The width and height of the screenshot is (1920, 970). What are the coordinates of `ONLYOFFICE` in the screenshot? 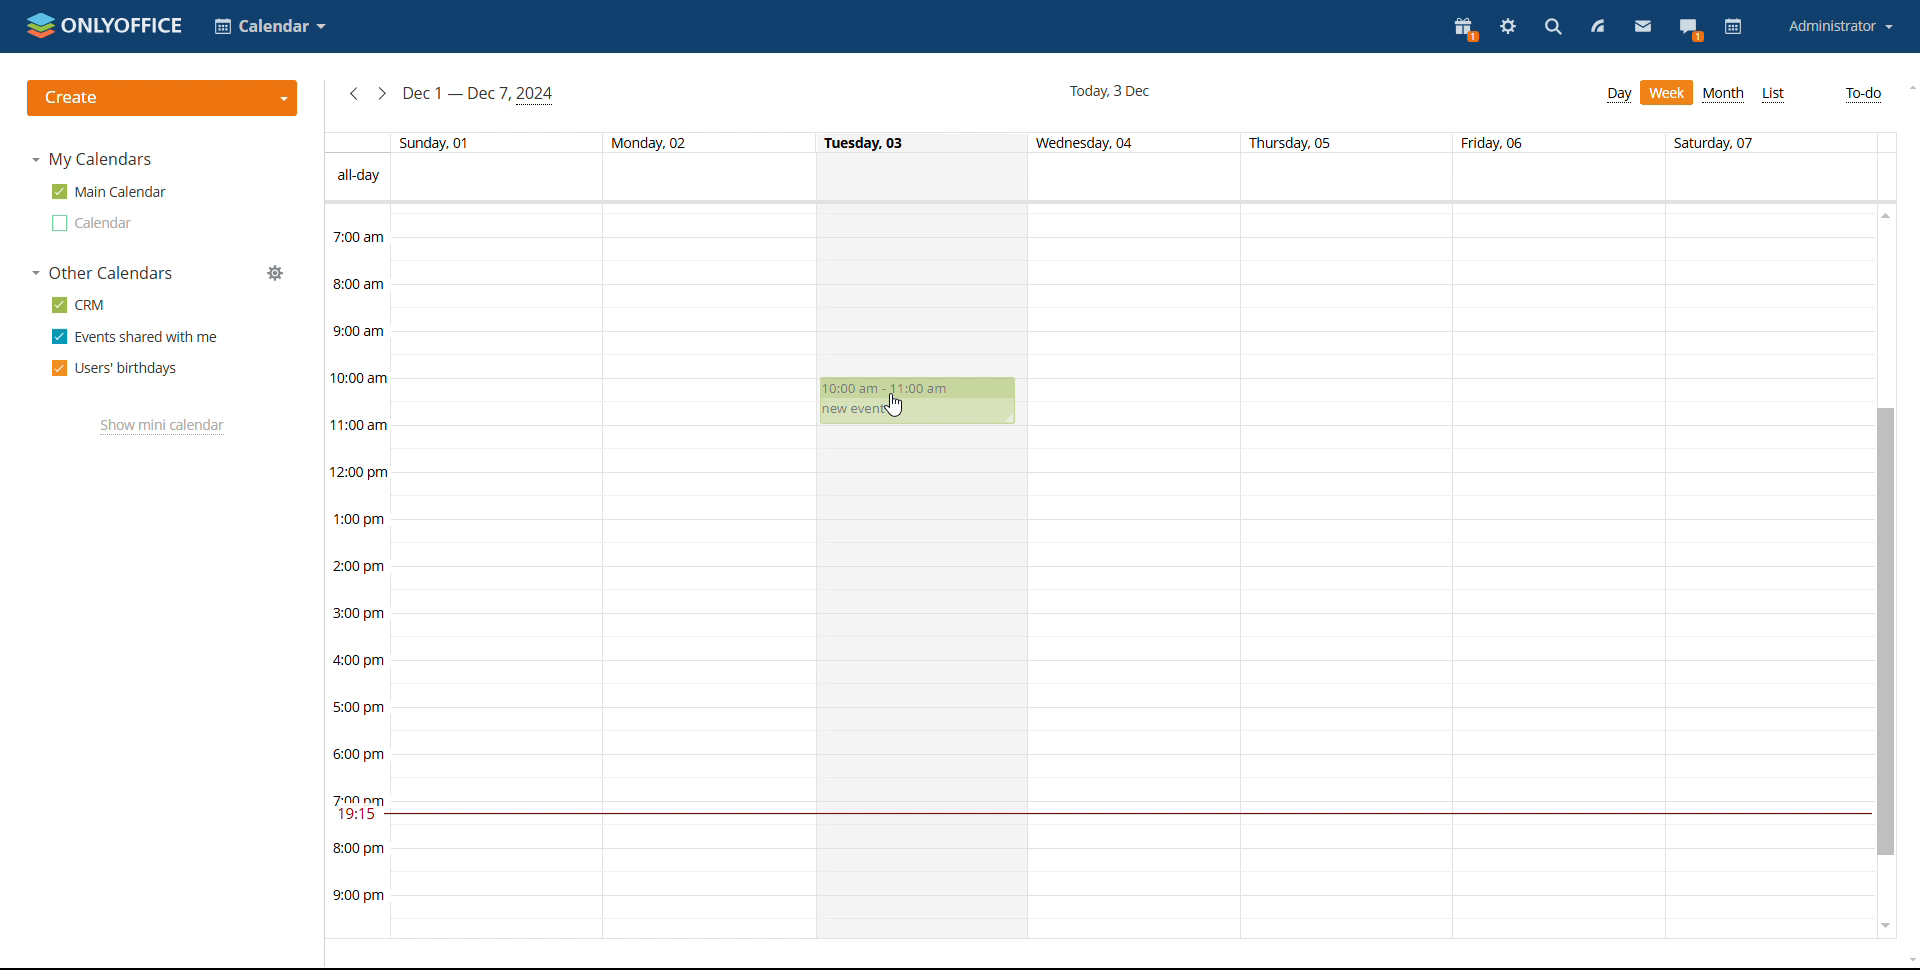 It's located at (103, 24).